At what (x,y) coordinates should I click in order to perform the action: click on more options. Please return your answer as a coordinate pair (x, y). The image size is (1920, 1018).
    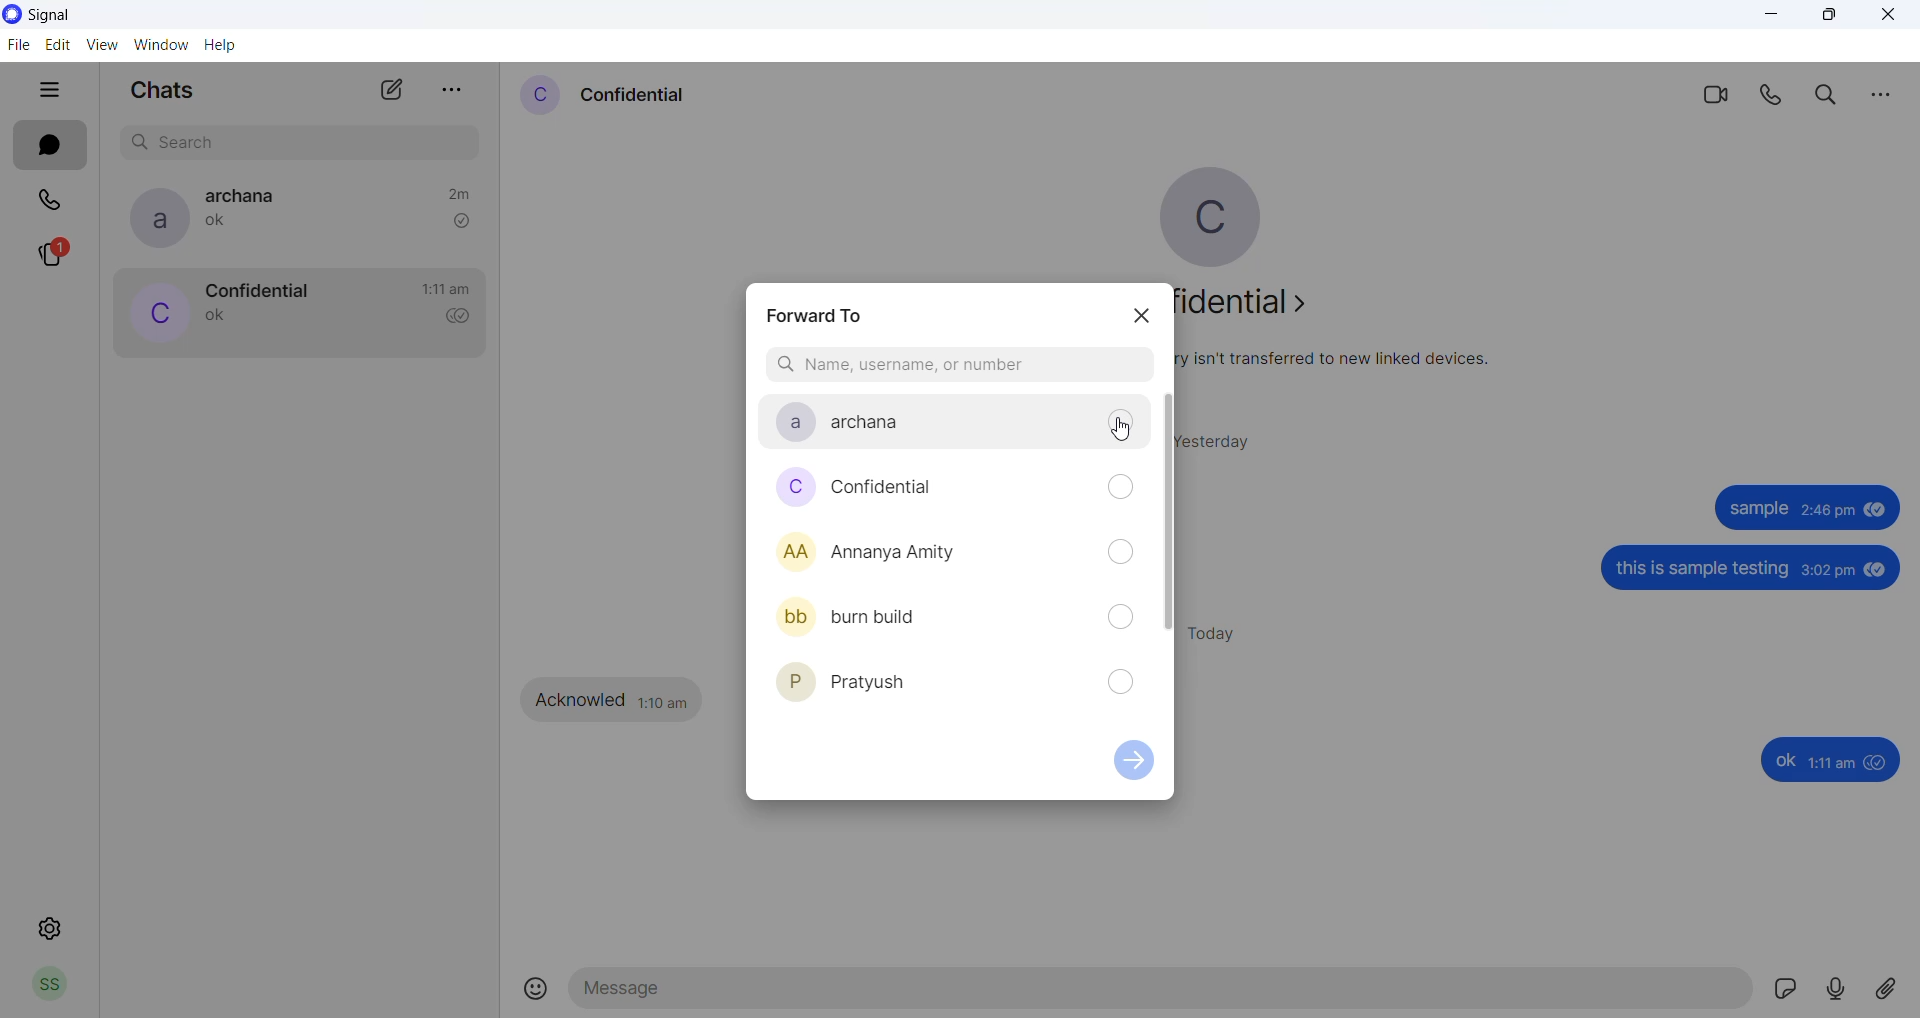
    Looking at the image, I should click on (453, 84).